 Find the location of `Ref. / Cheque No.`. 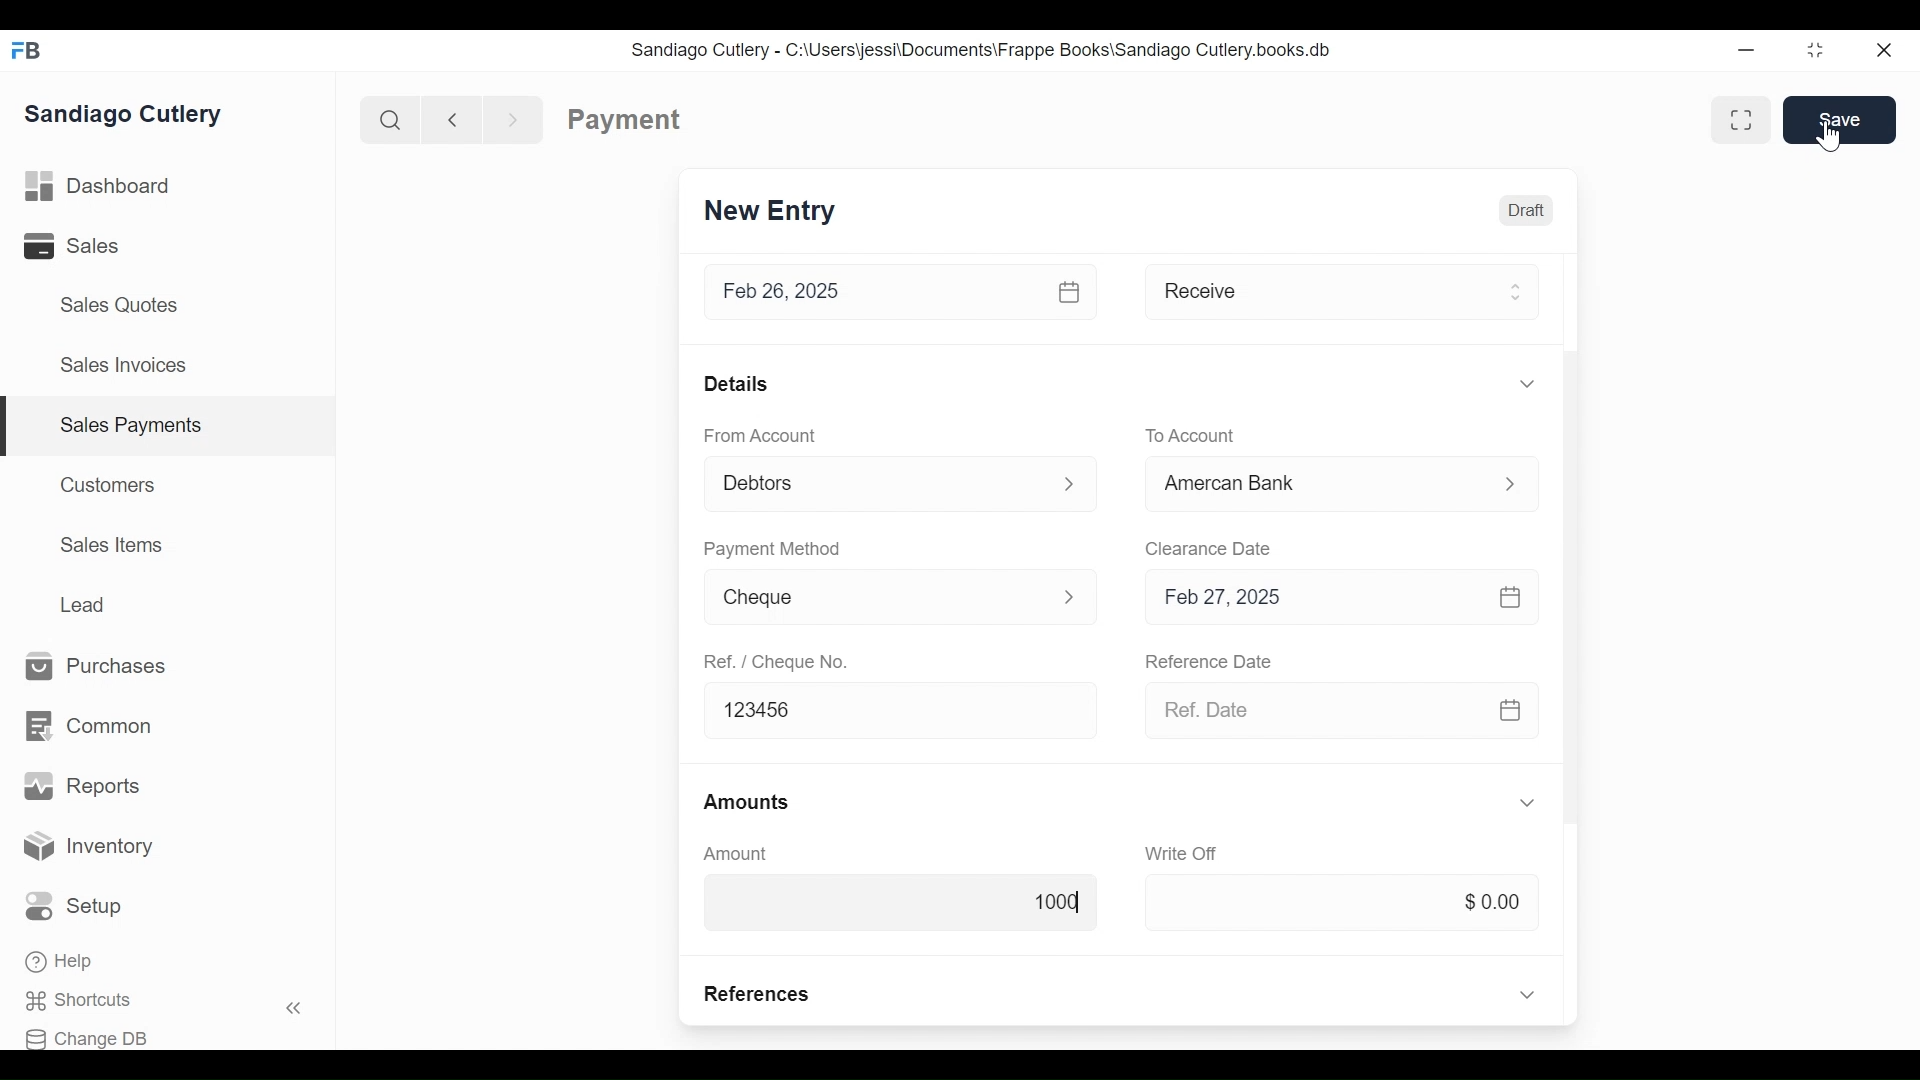

Ref. / Cheque No. is located at coordinates (779, 662).